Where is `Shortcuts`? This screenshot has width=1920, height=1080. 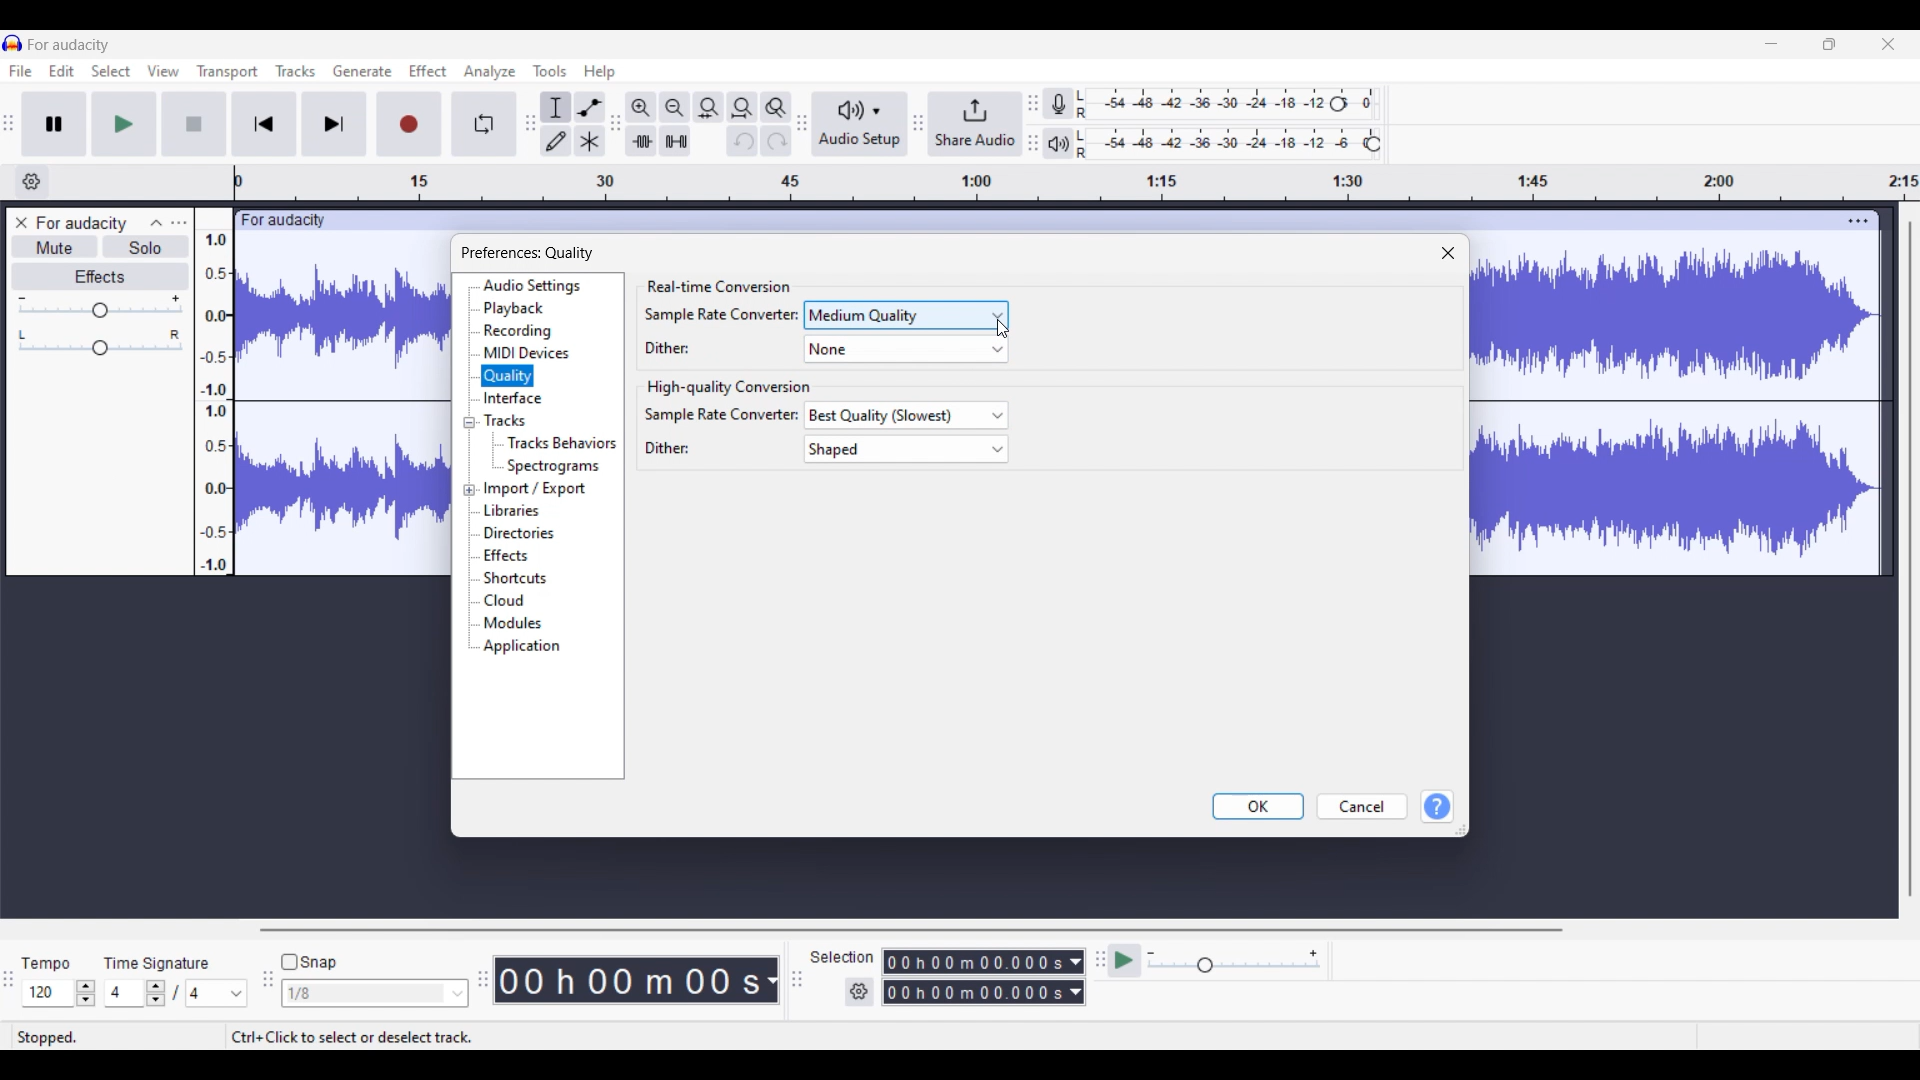 Shortcuts is located at coordinates (515, 578).